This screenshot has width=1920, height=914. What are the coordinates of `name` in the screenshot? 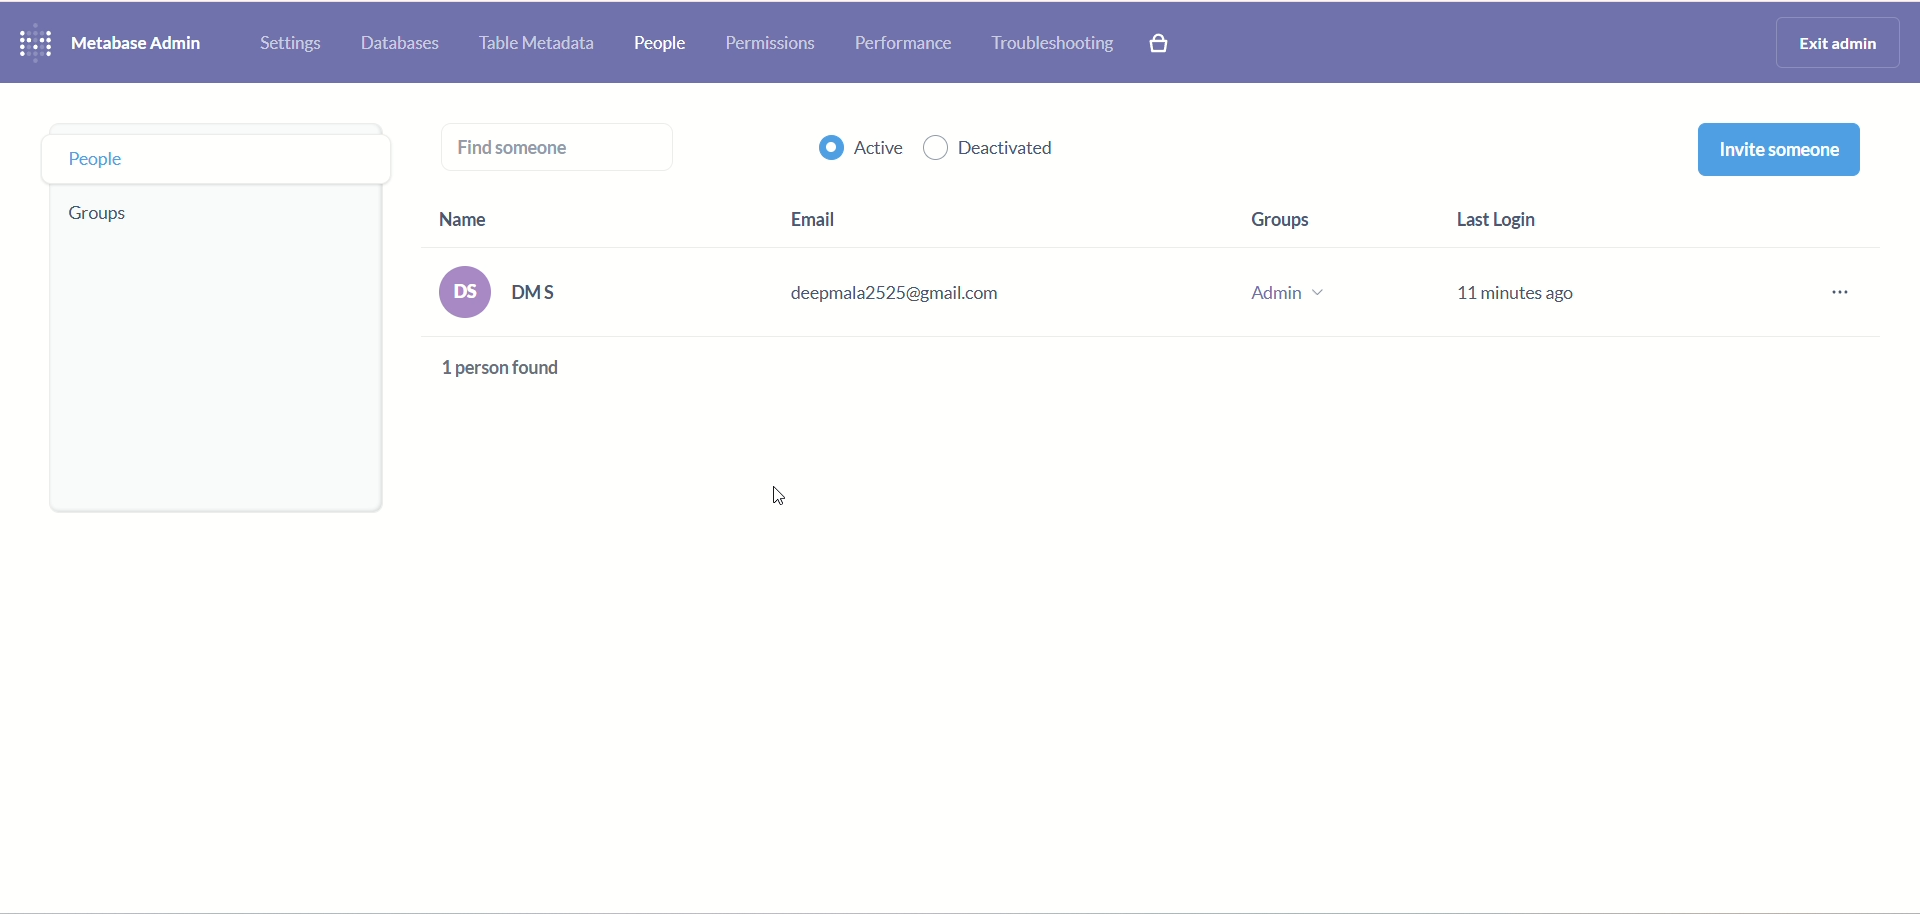 It's located at (511, 272).